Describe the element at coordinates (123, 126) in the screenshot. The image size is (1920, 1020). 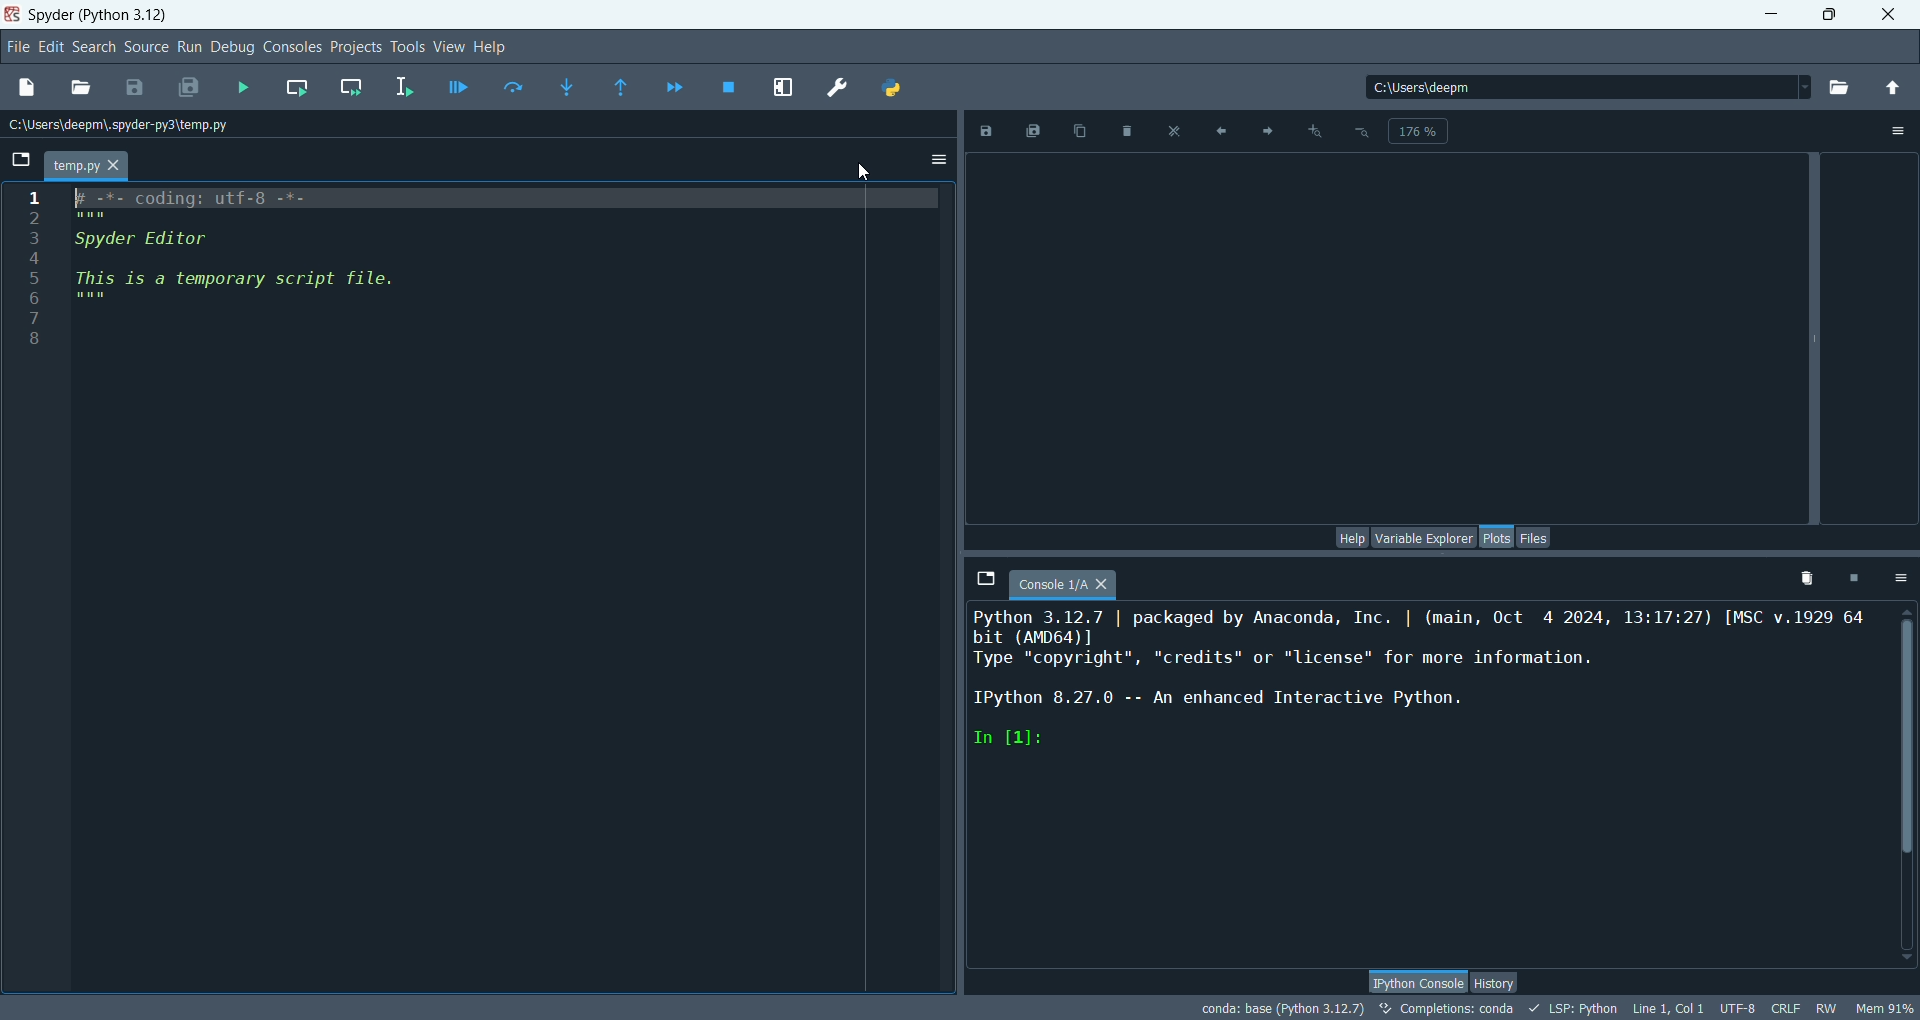
I see `location` at that location.